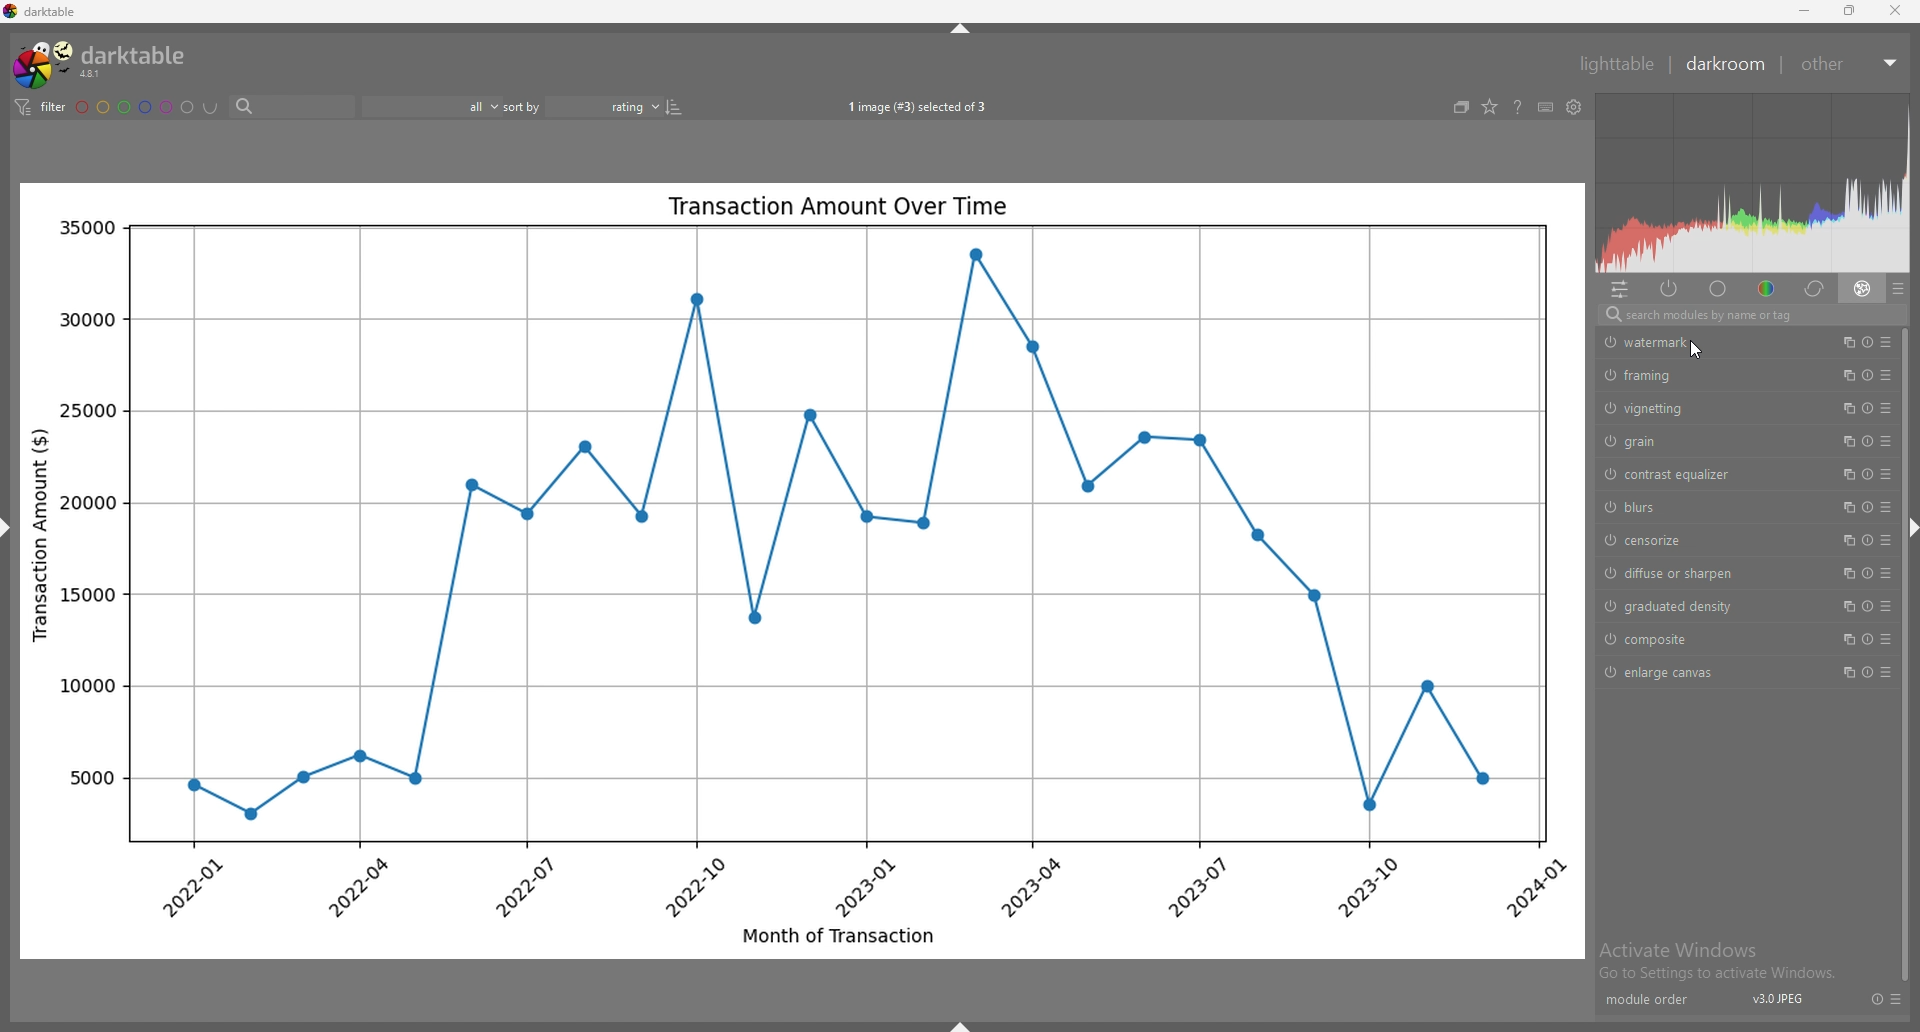 This screenshot has height=1032, width=1920. What do you see at coordinates (1702, 506) in the screenshot?
I see `blurs` at bounding box center [1702, 506].